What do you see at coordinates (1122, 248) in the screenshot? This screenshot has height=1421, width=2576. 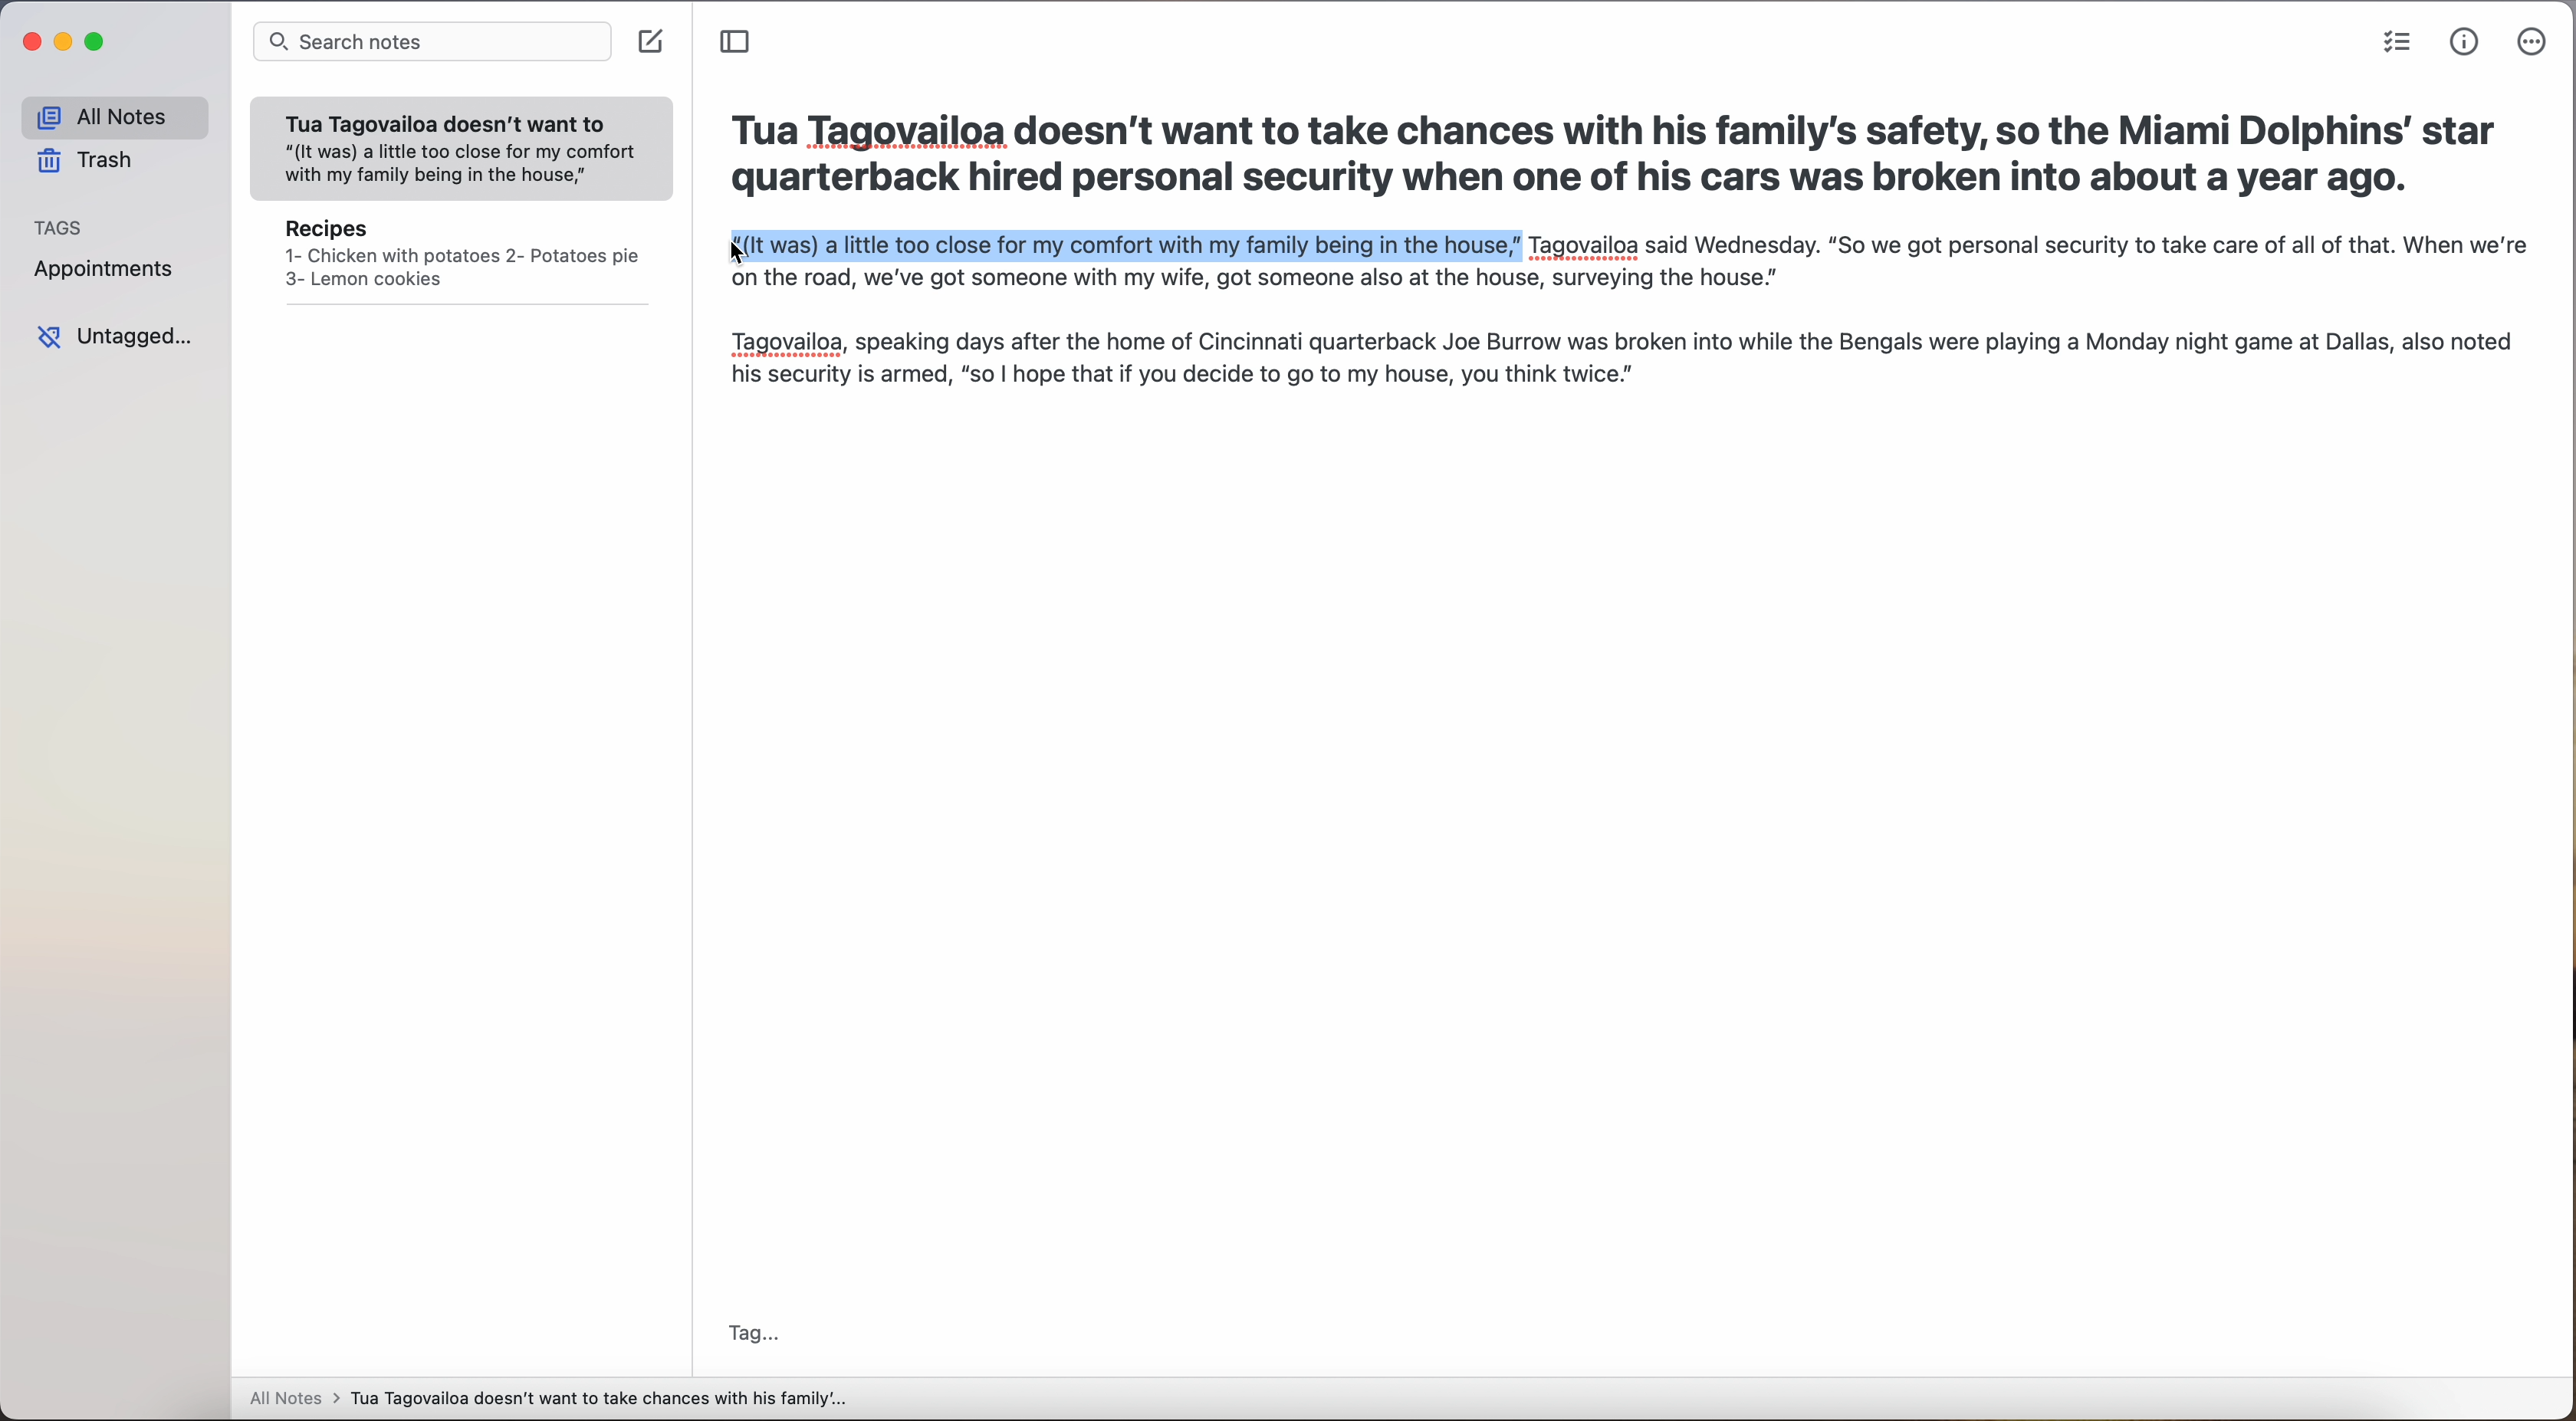 I see `Selected Text` at bounding box center [1122, 248].